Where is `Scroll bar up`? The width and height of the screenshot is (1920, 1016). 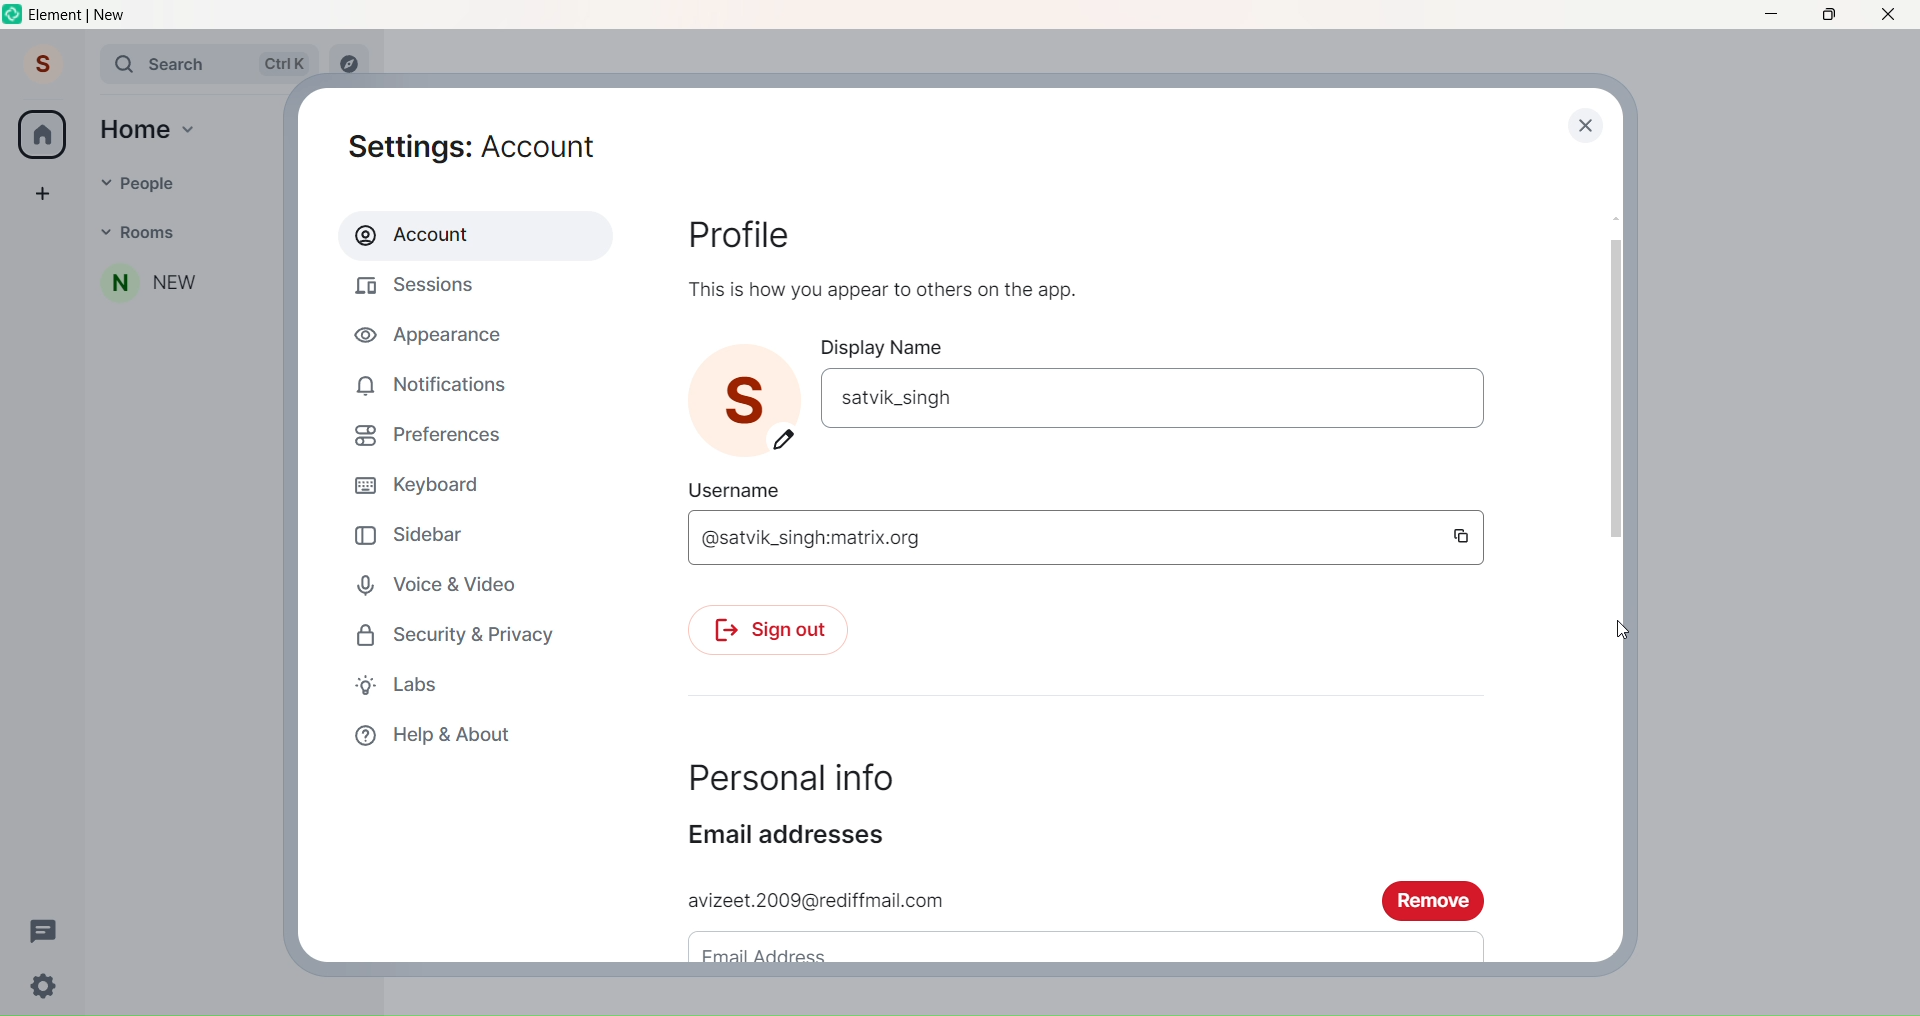
Scroll bar up is located at coordinates (1612, 214).